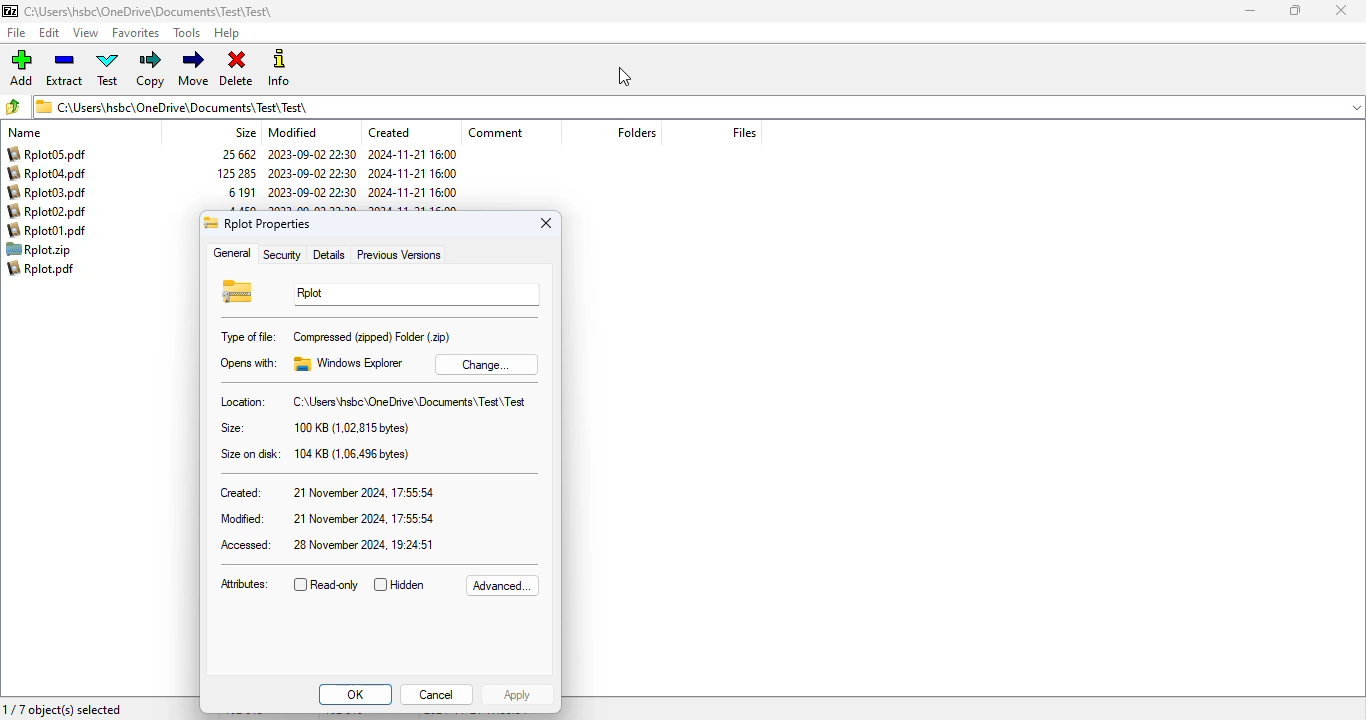 The height and width of the screenshot is (720, 1366). Describe the element at coordinates (546, 223) in the screenshot. I see `close` at that location.